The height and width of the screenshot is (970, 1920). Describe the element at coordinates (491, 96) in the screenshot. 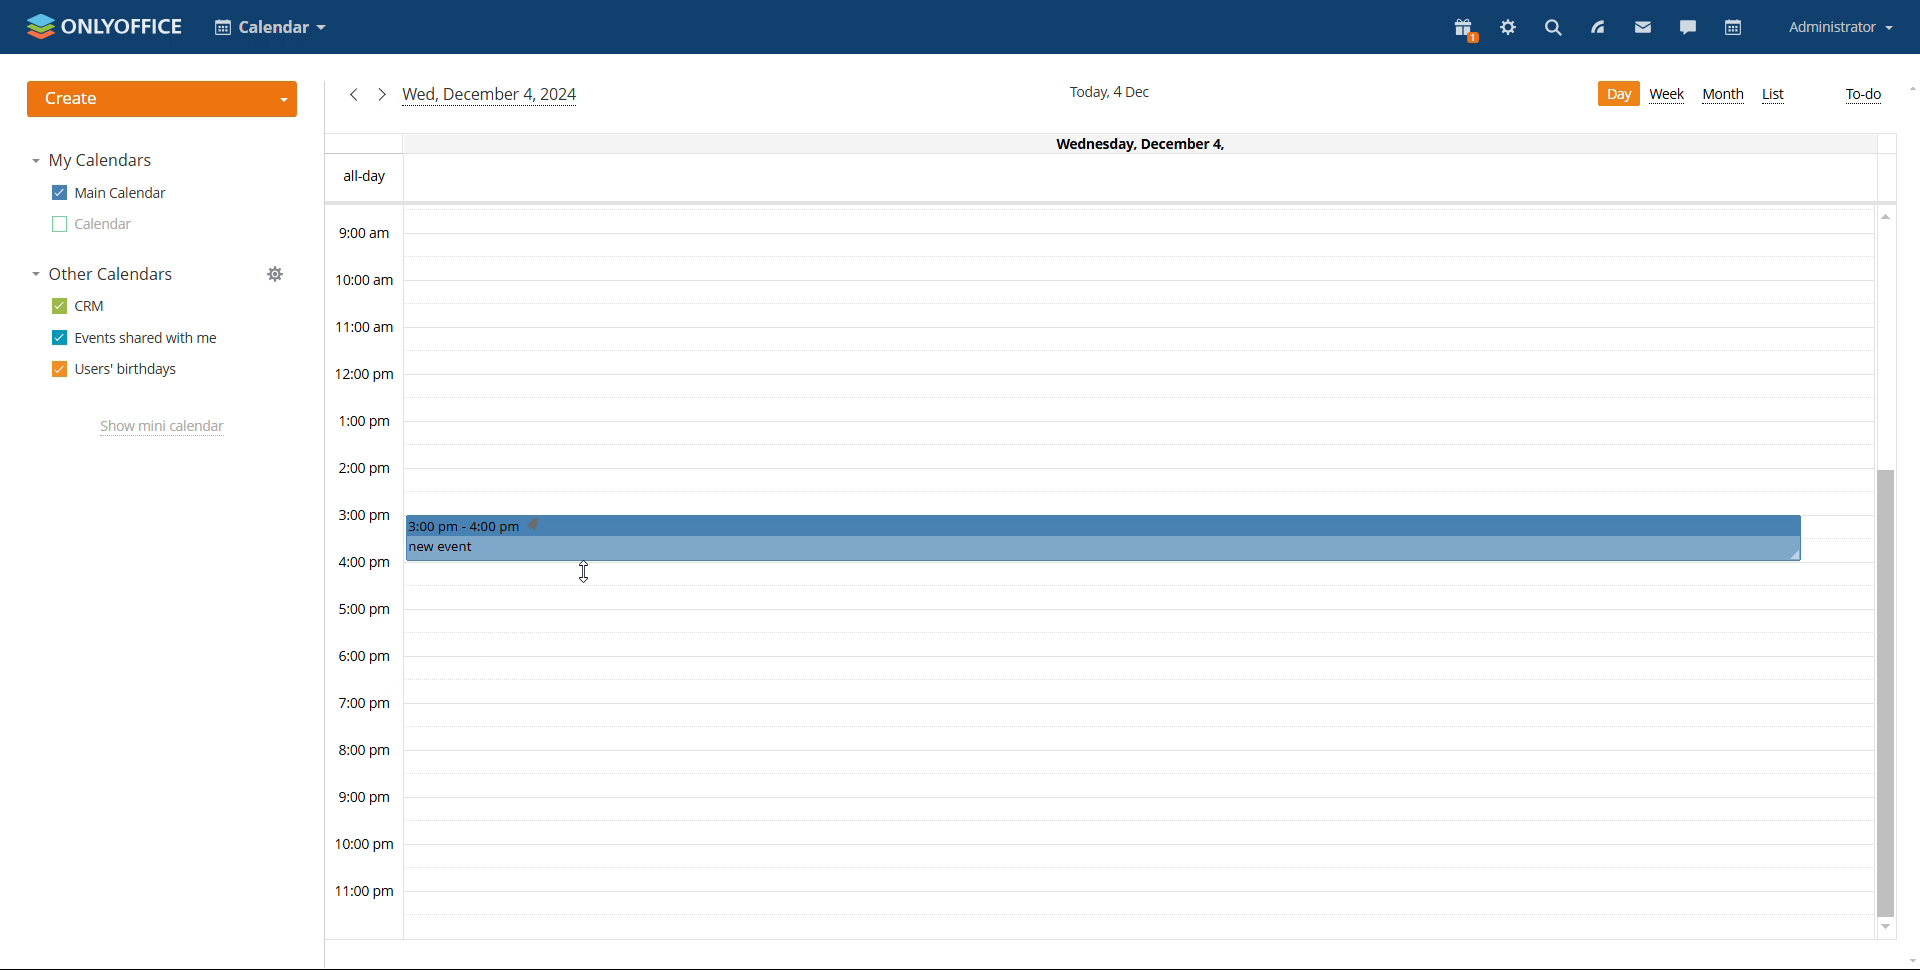

I see `today` at that location.